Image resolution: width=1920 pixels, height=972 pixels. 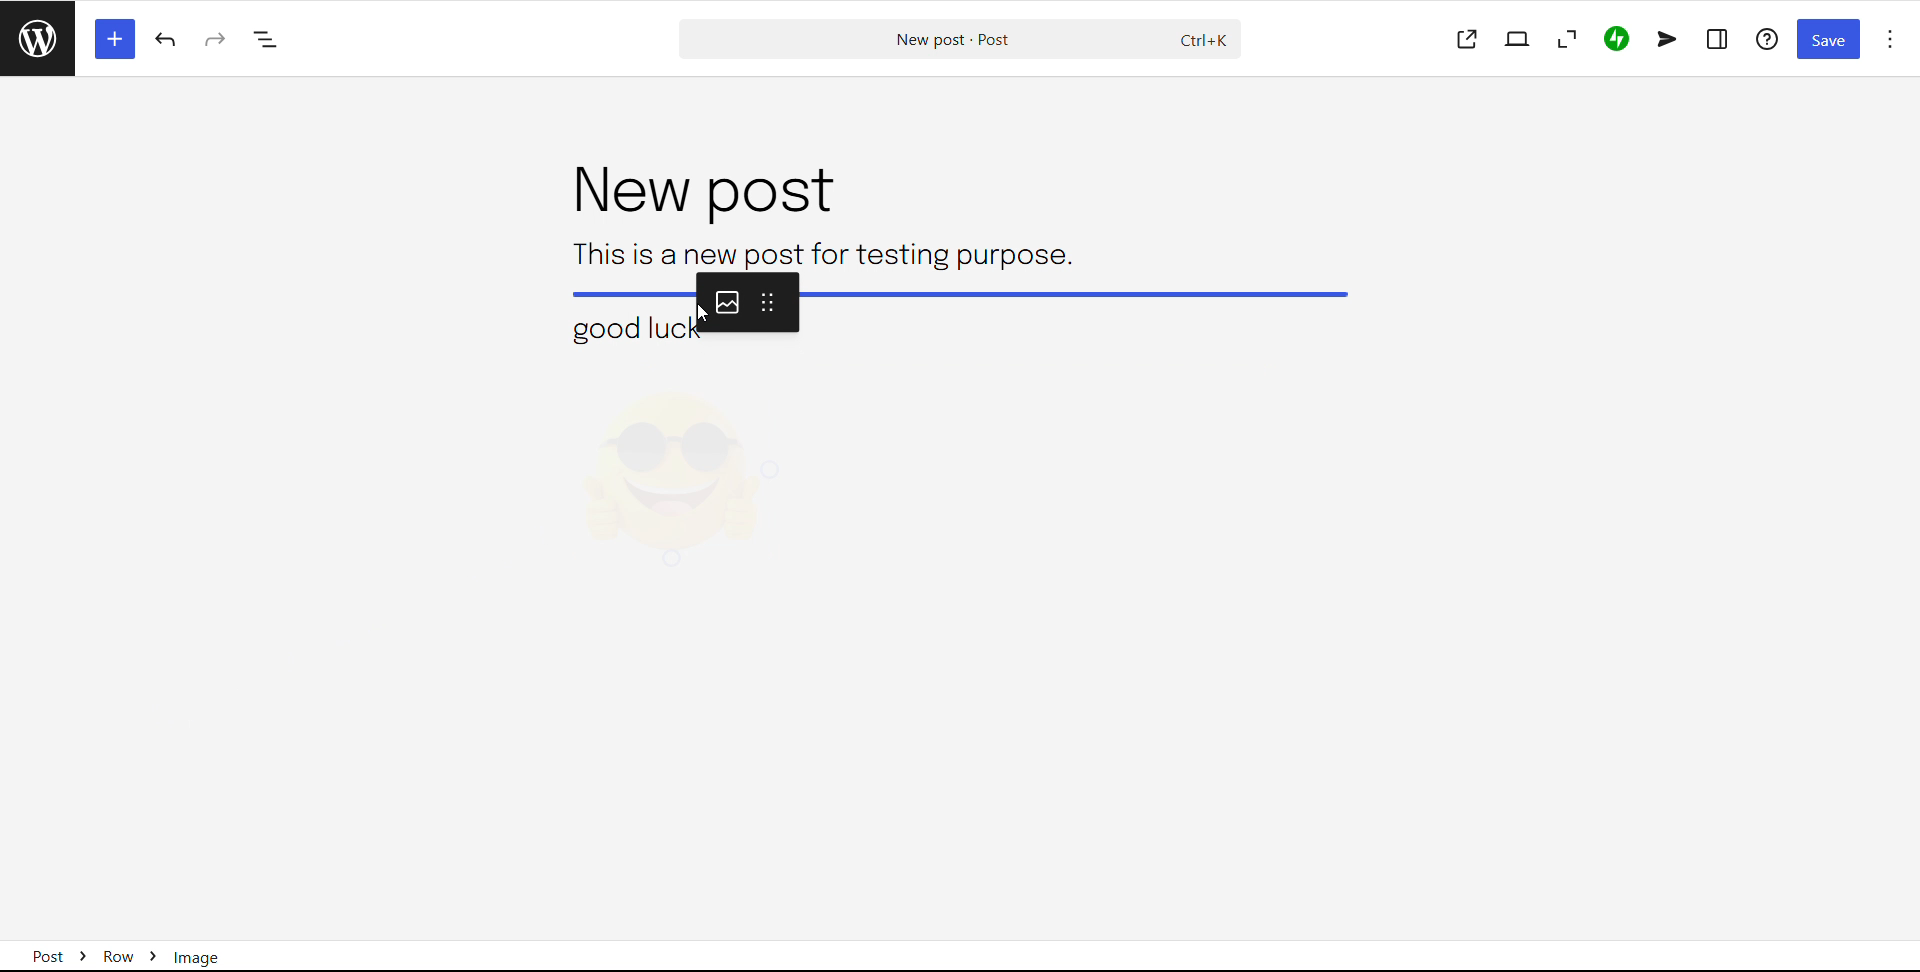 I want to click on block inserter, so click(x=113, y=38).